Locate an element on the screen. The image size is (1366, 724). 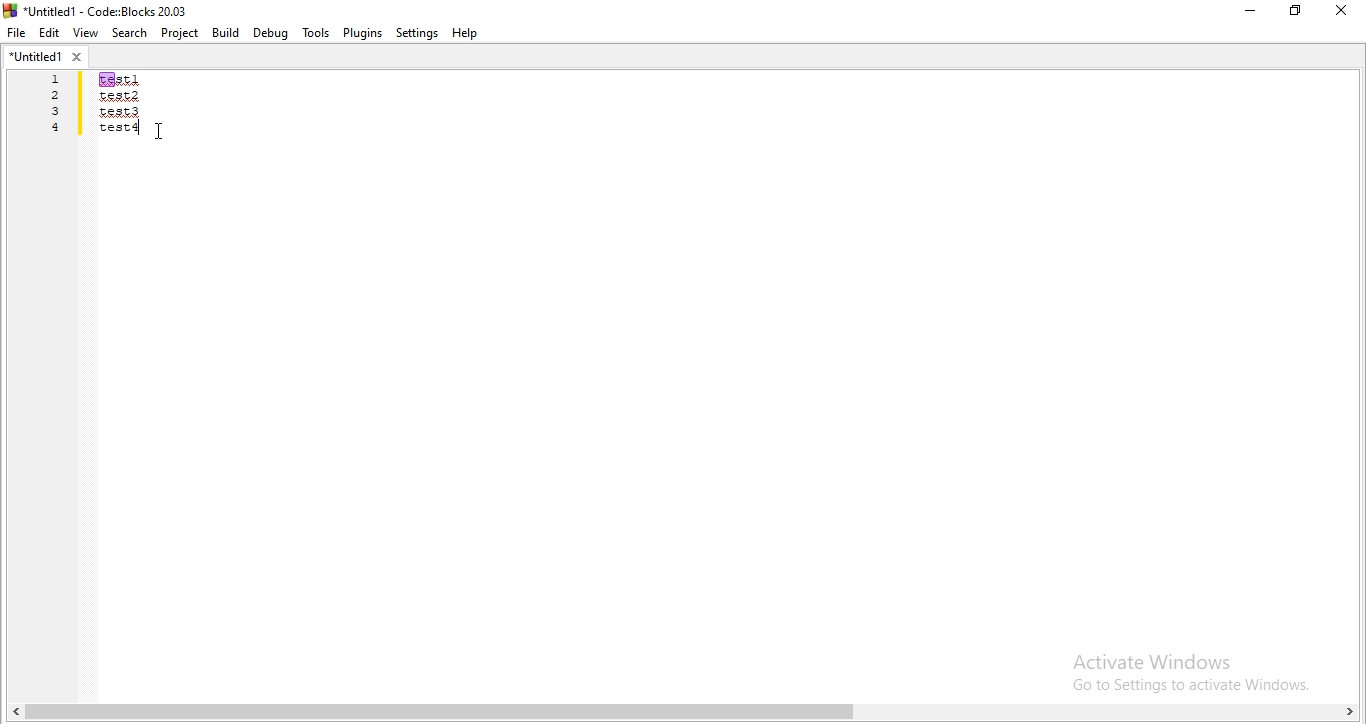
Debug  is located at coordinates (271, 33).